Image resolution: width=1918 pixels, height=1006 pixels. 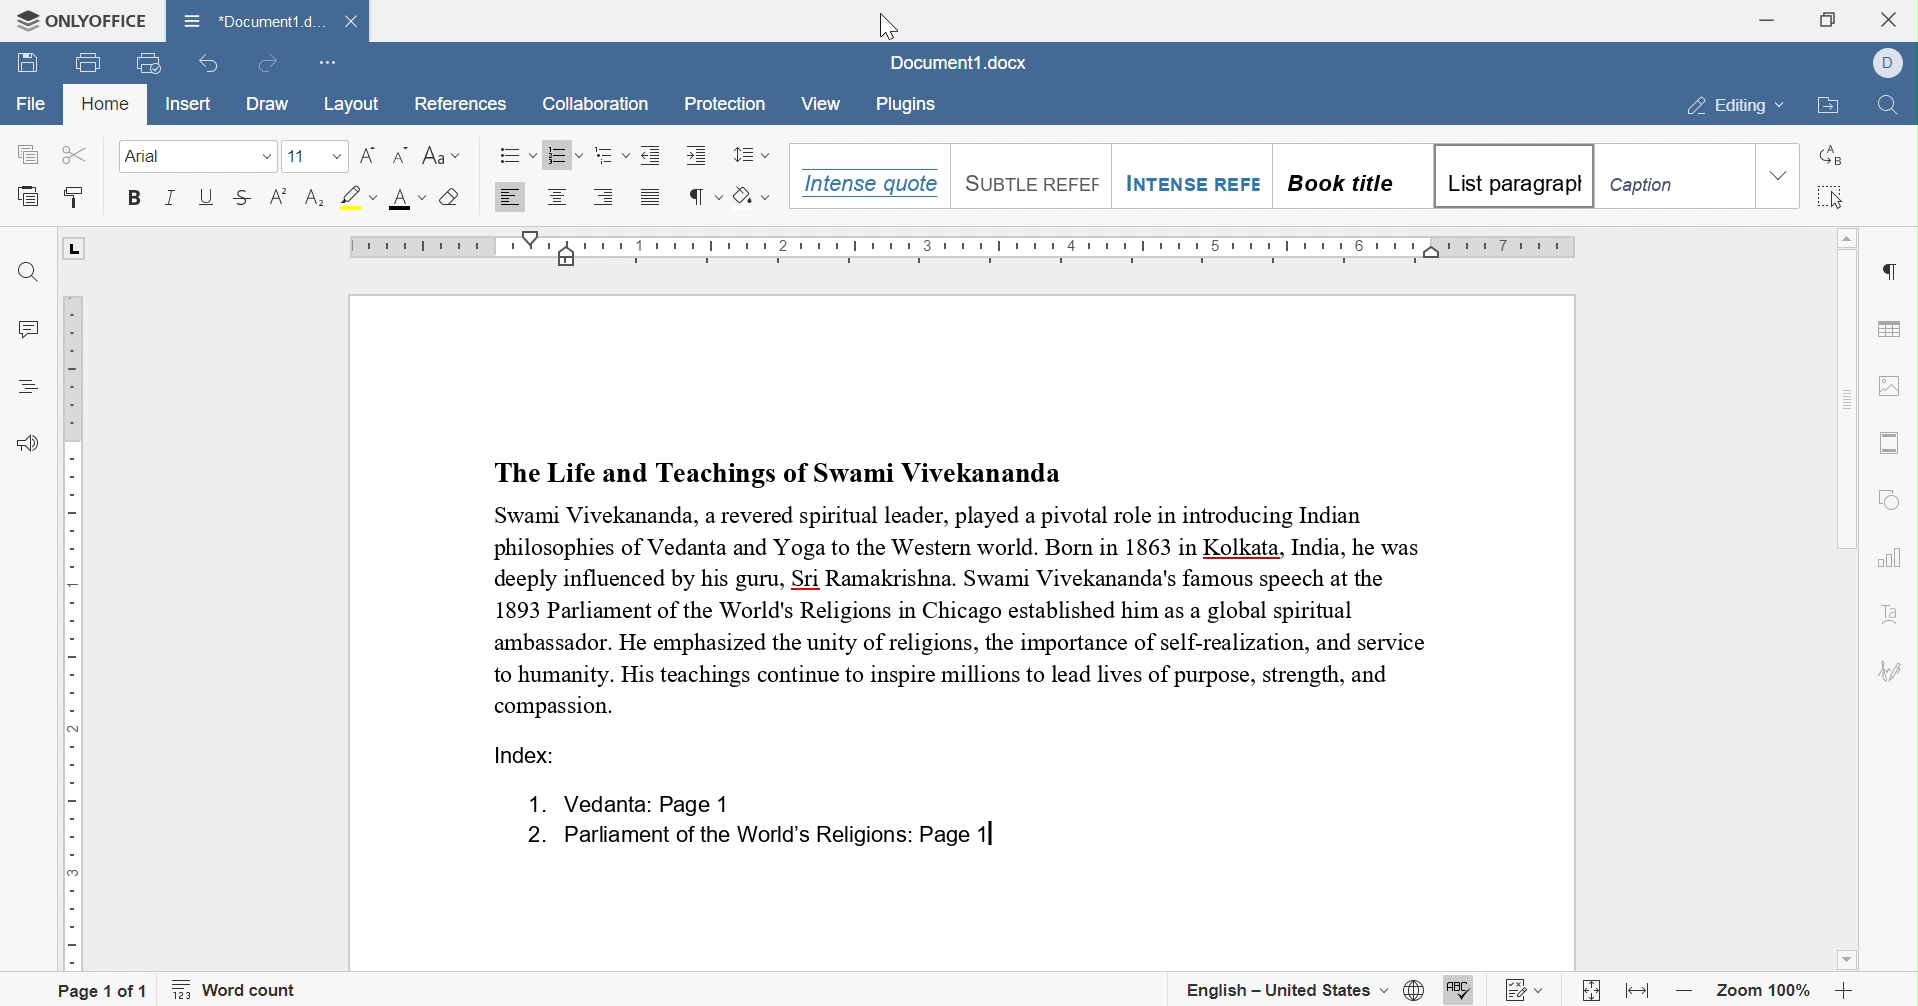 I want to click on intense repe, so click(x=1192, y=175).